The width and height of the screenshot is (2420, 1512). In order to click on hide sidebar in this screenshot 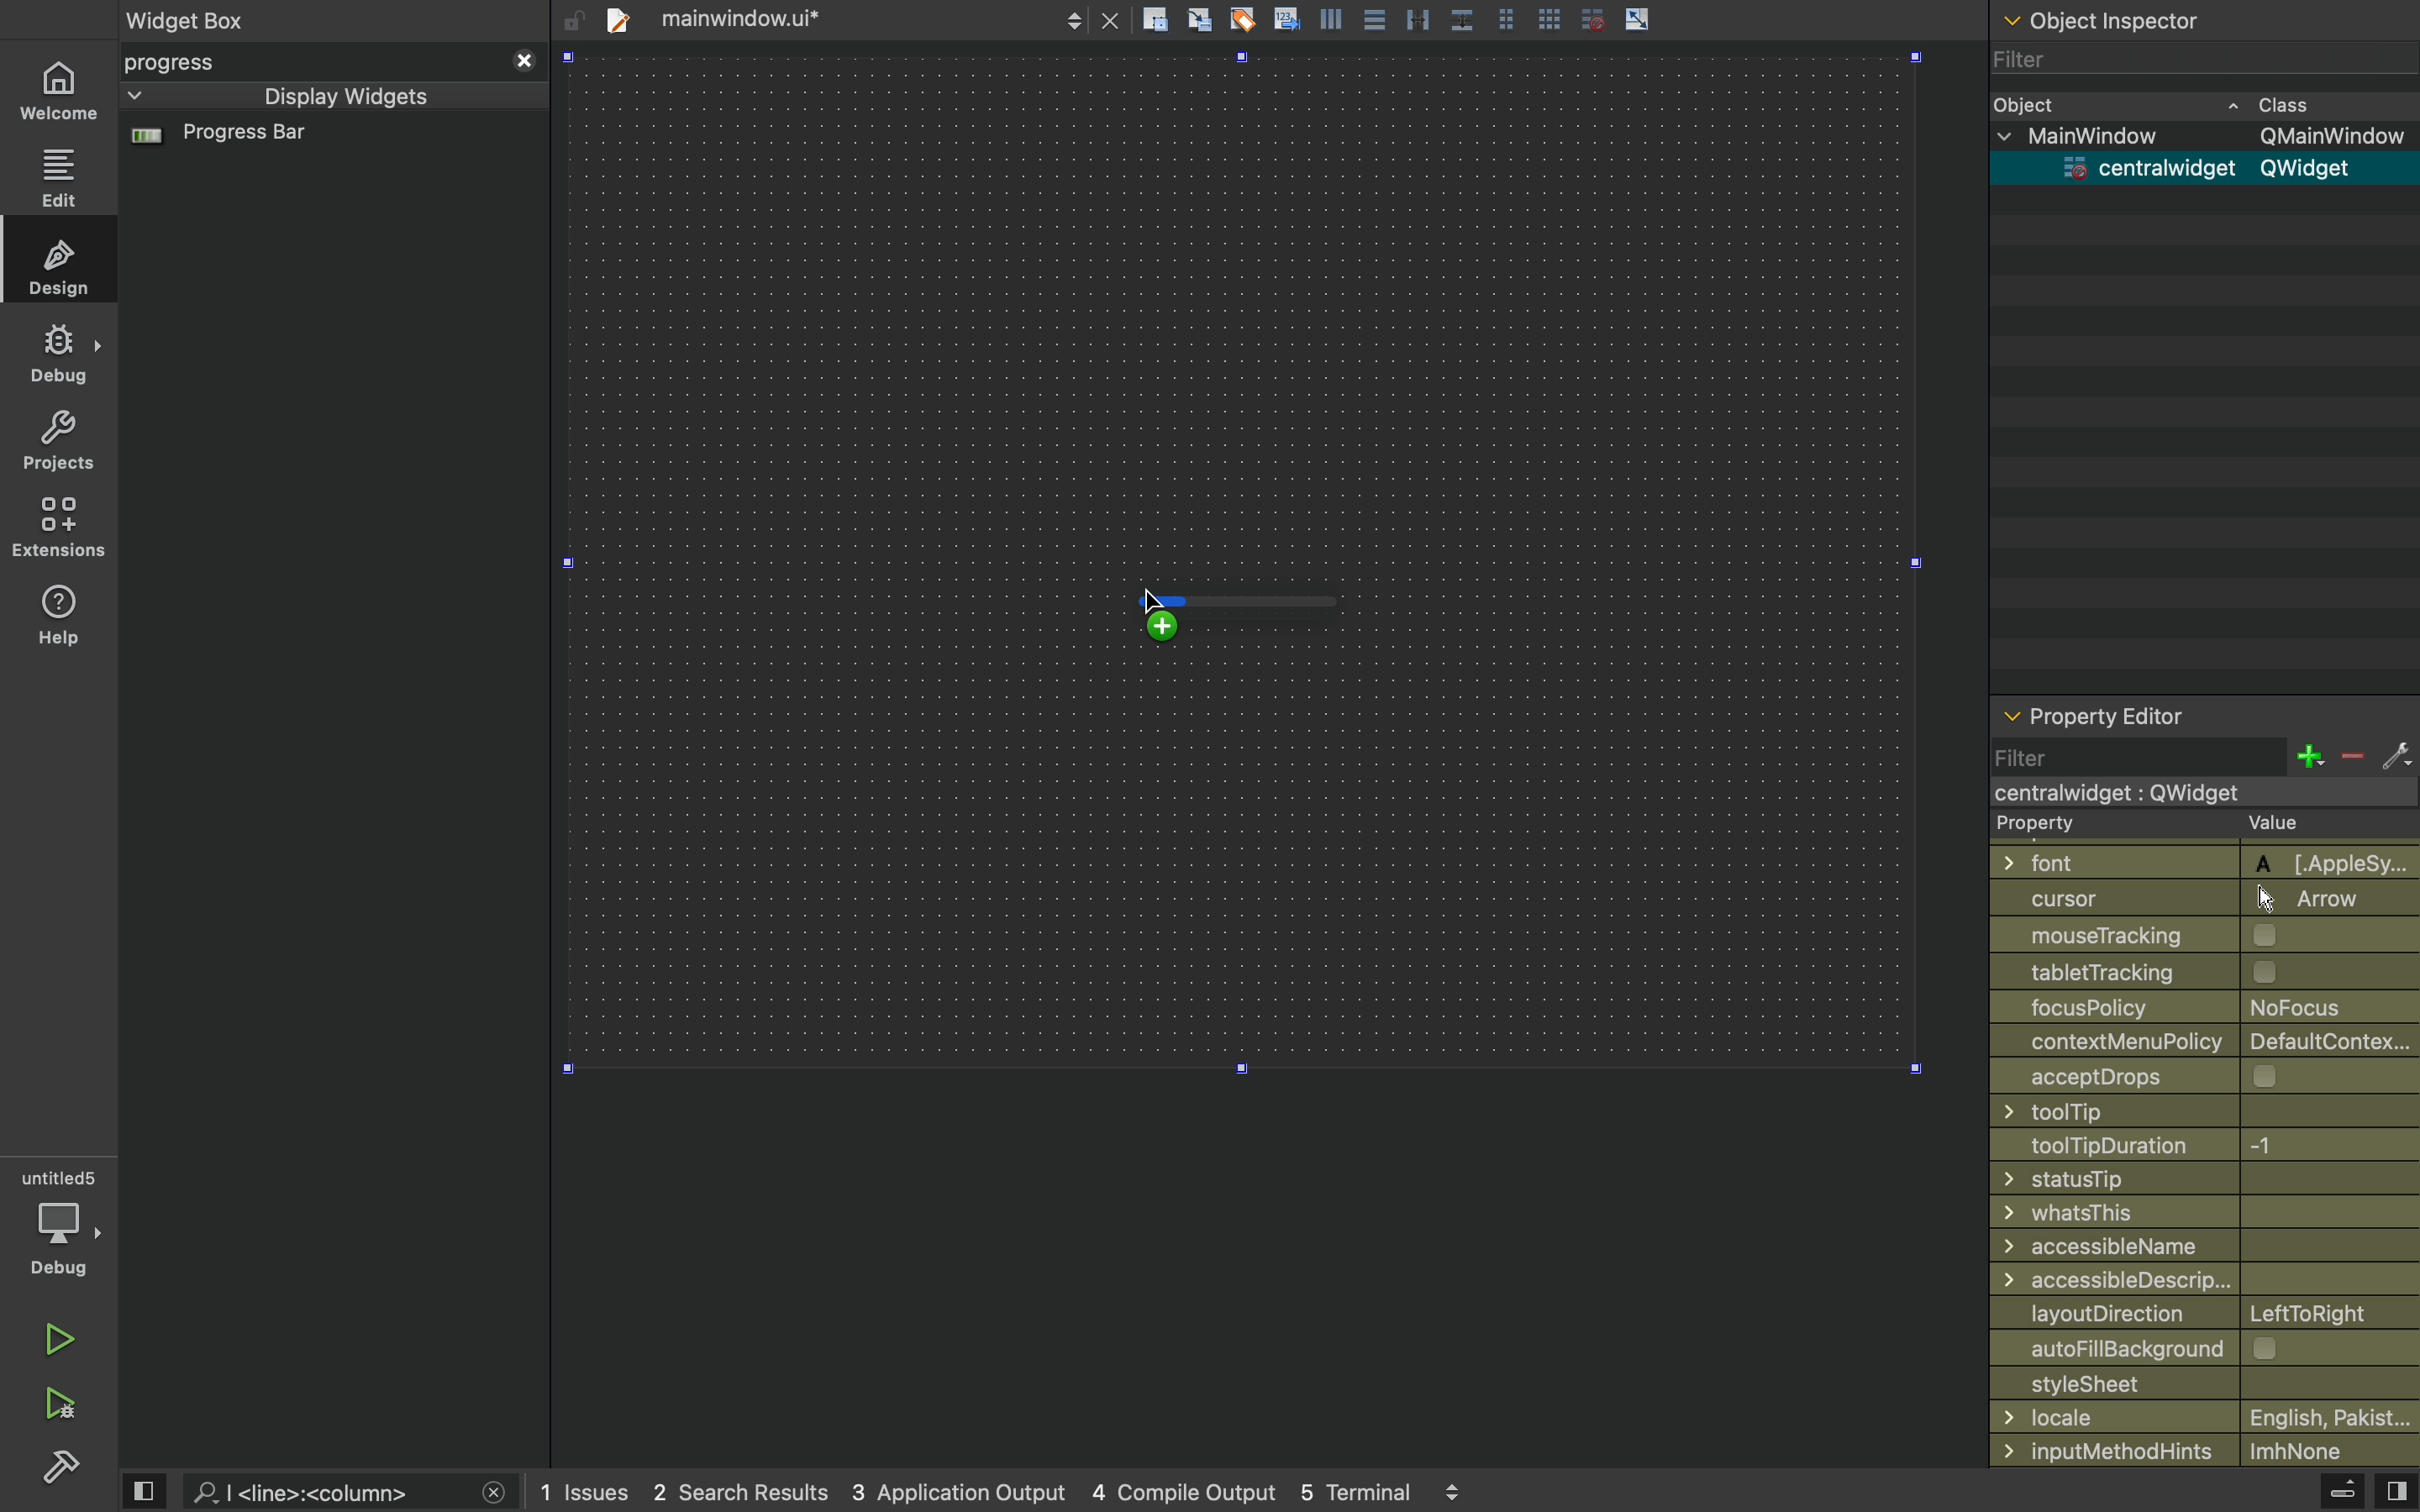, I will do `click(2323, 1494)`.